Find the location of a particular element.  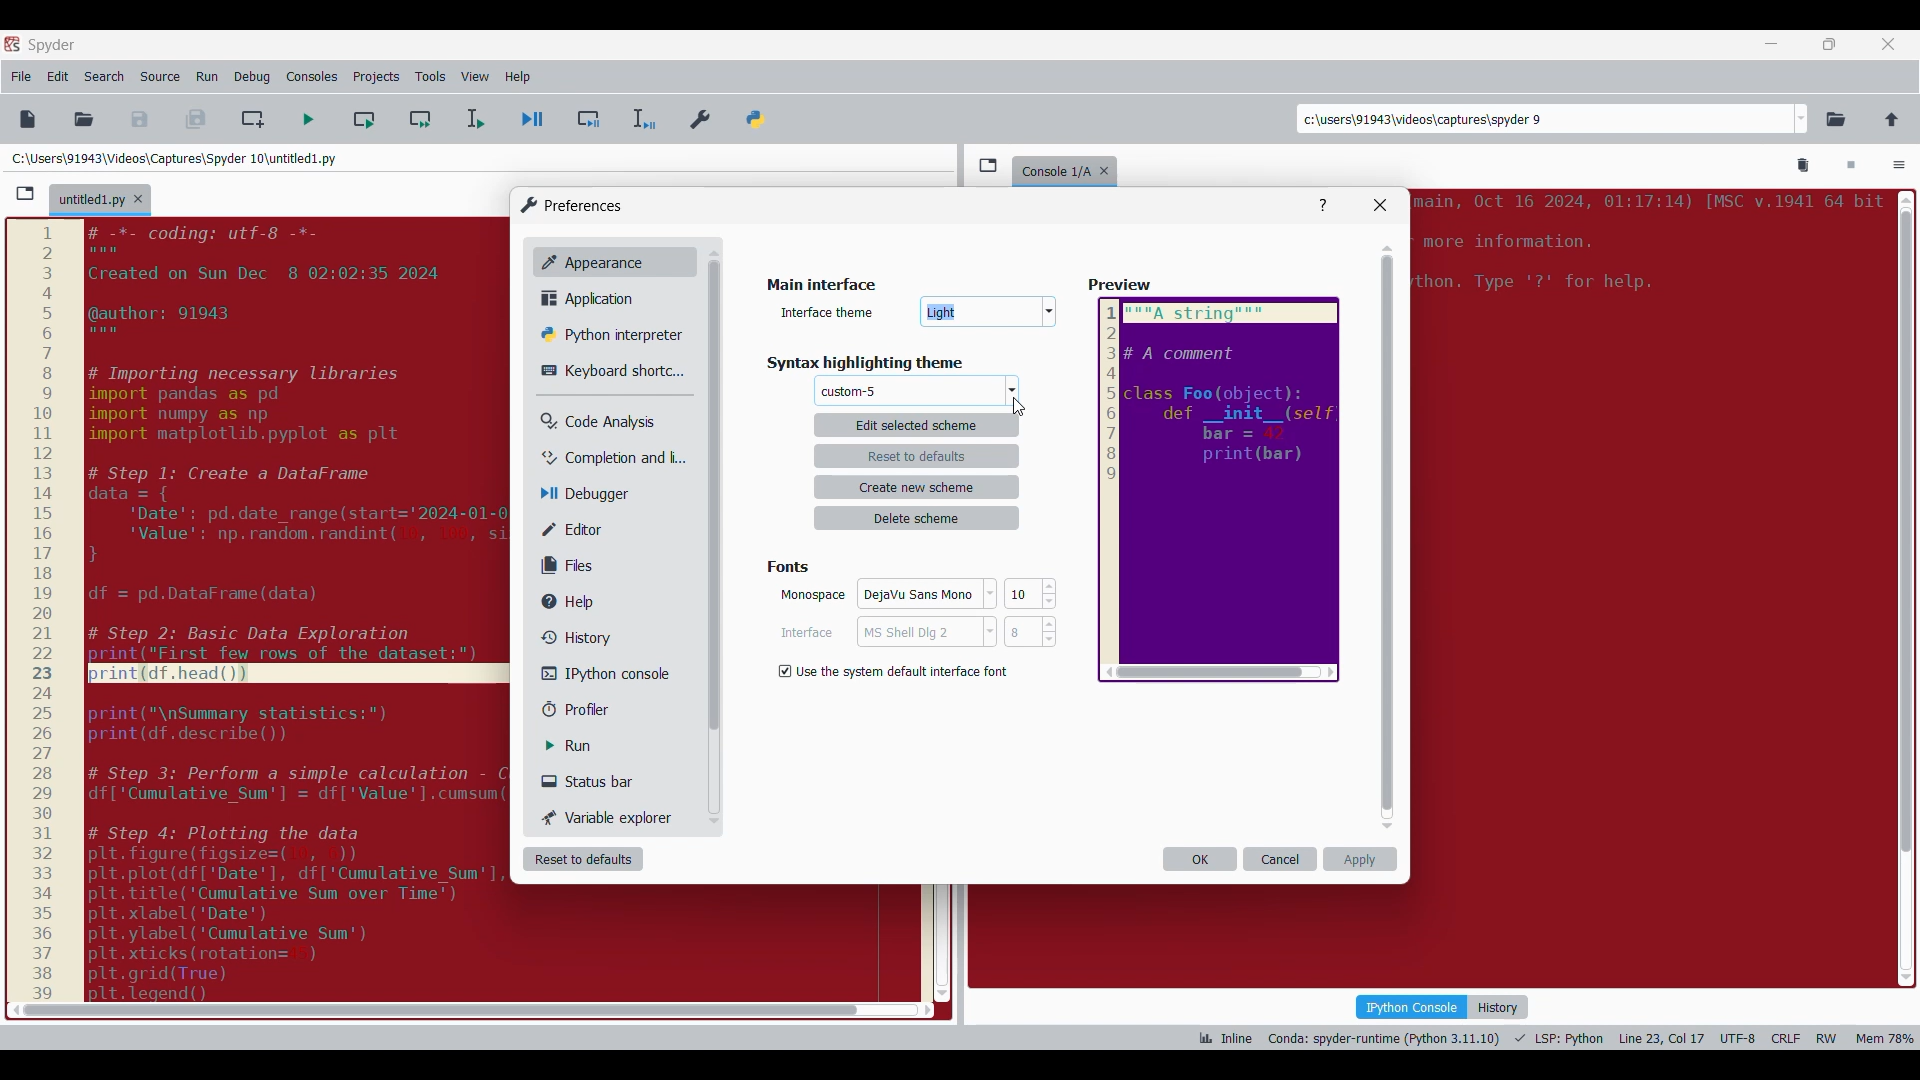

Location options is located at coordinates (1802, 119).